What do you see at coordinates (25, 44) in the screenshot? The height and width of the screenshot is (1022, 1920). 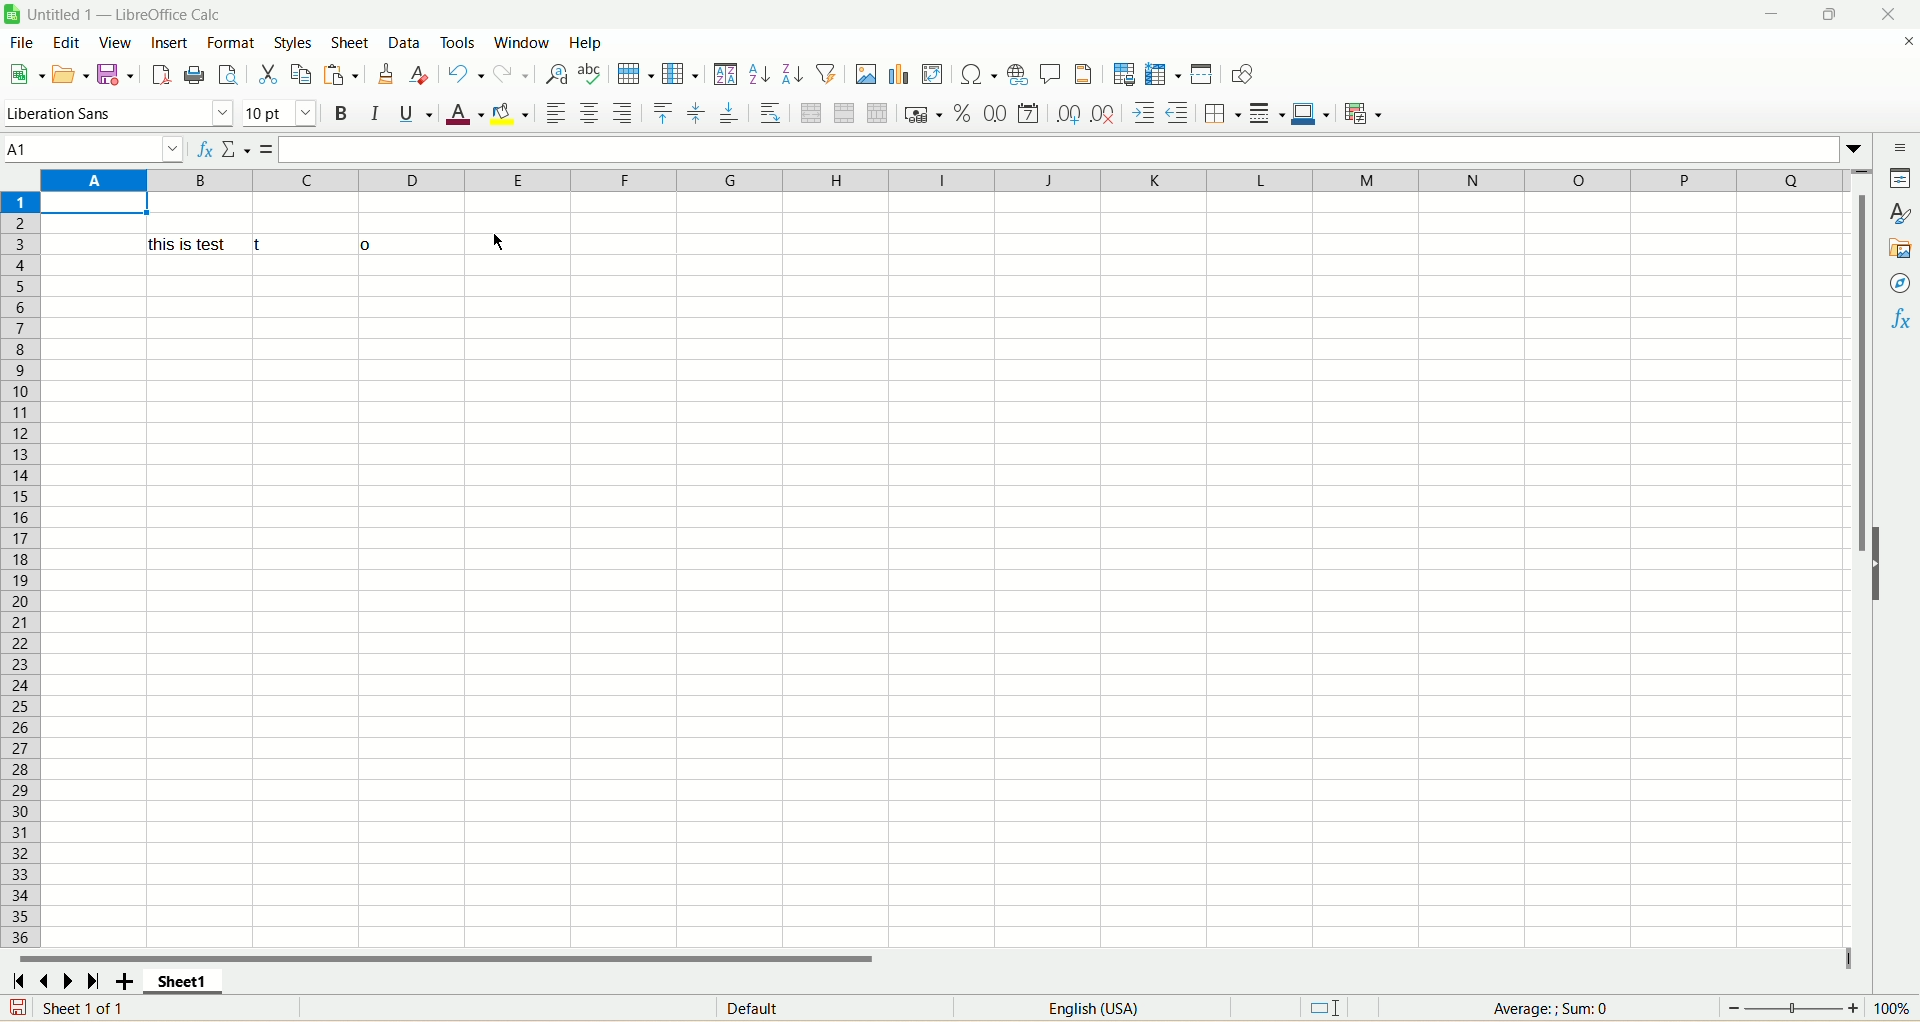 I see `file` at bounding box center [25, 44].